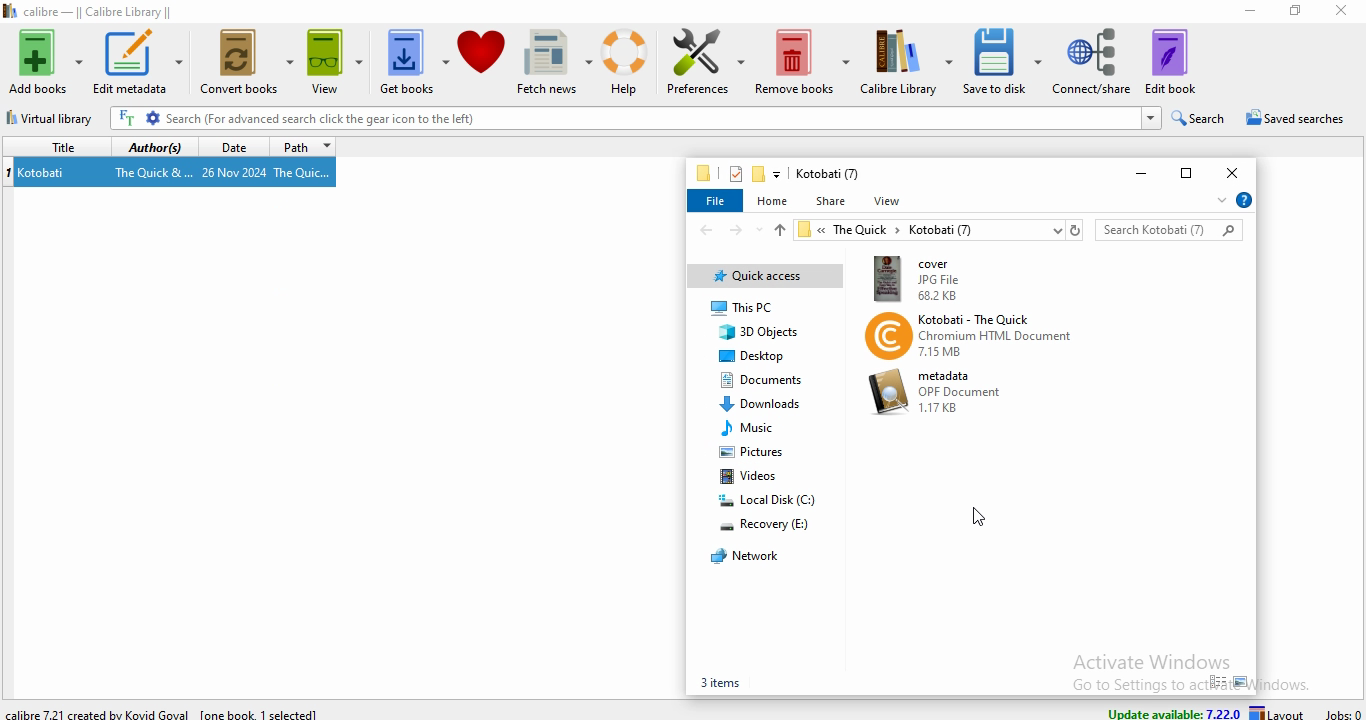 This screenshot has width=1366, height=720. I want to click on minimise, so click(1242, 13).